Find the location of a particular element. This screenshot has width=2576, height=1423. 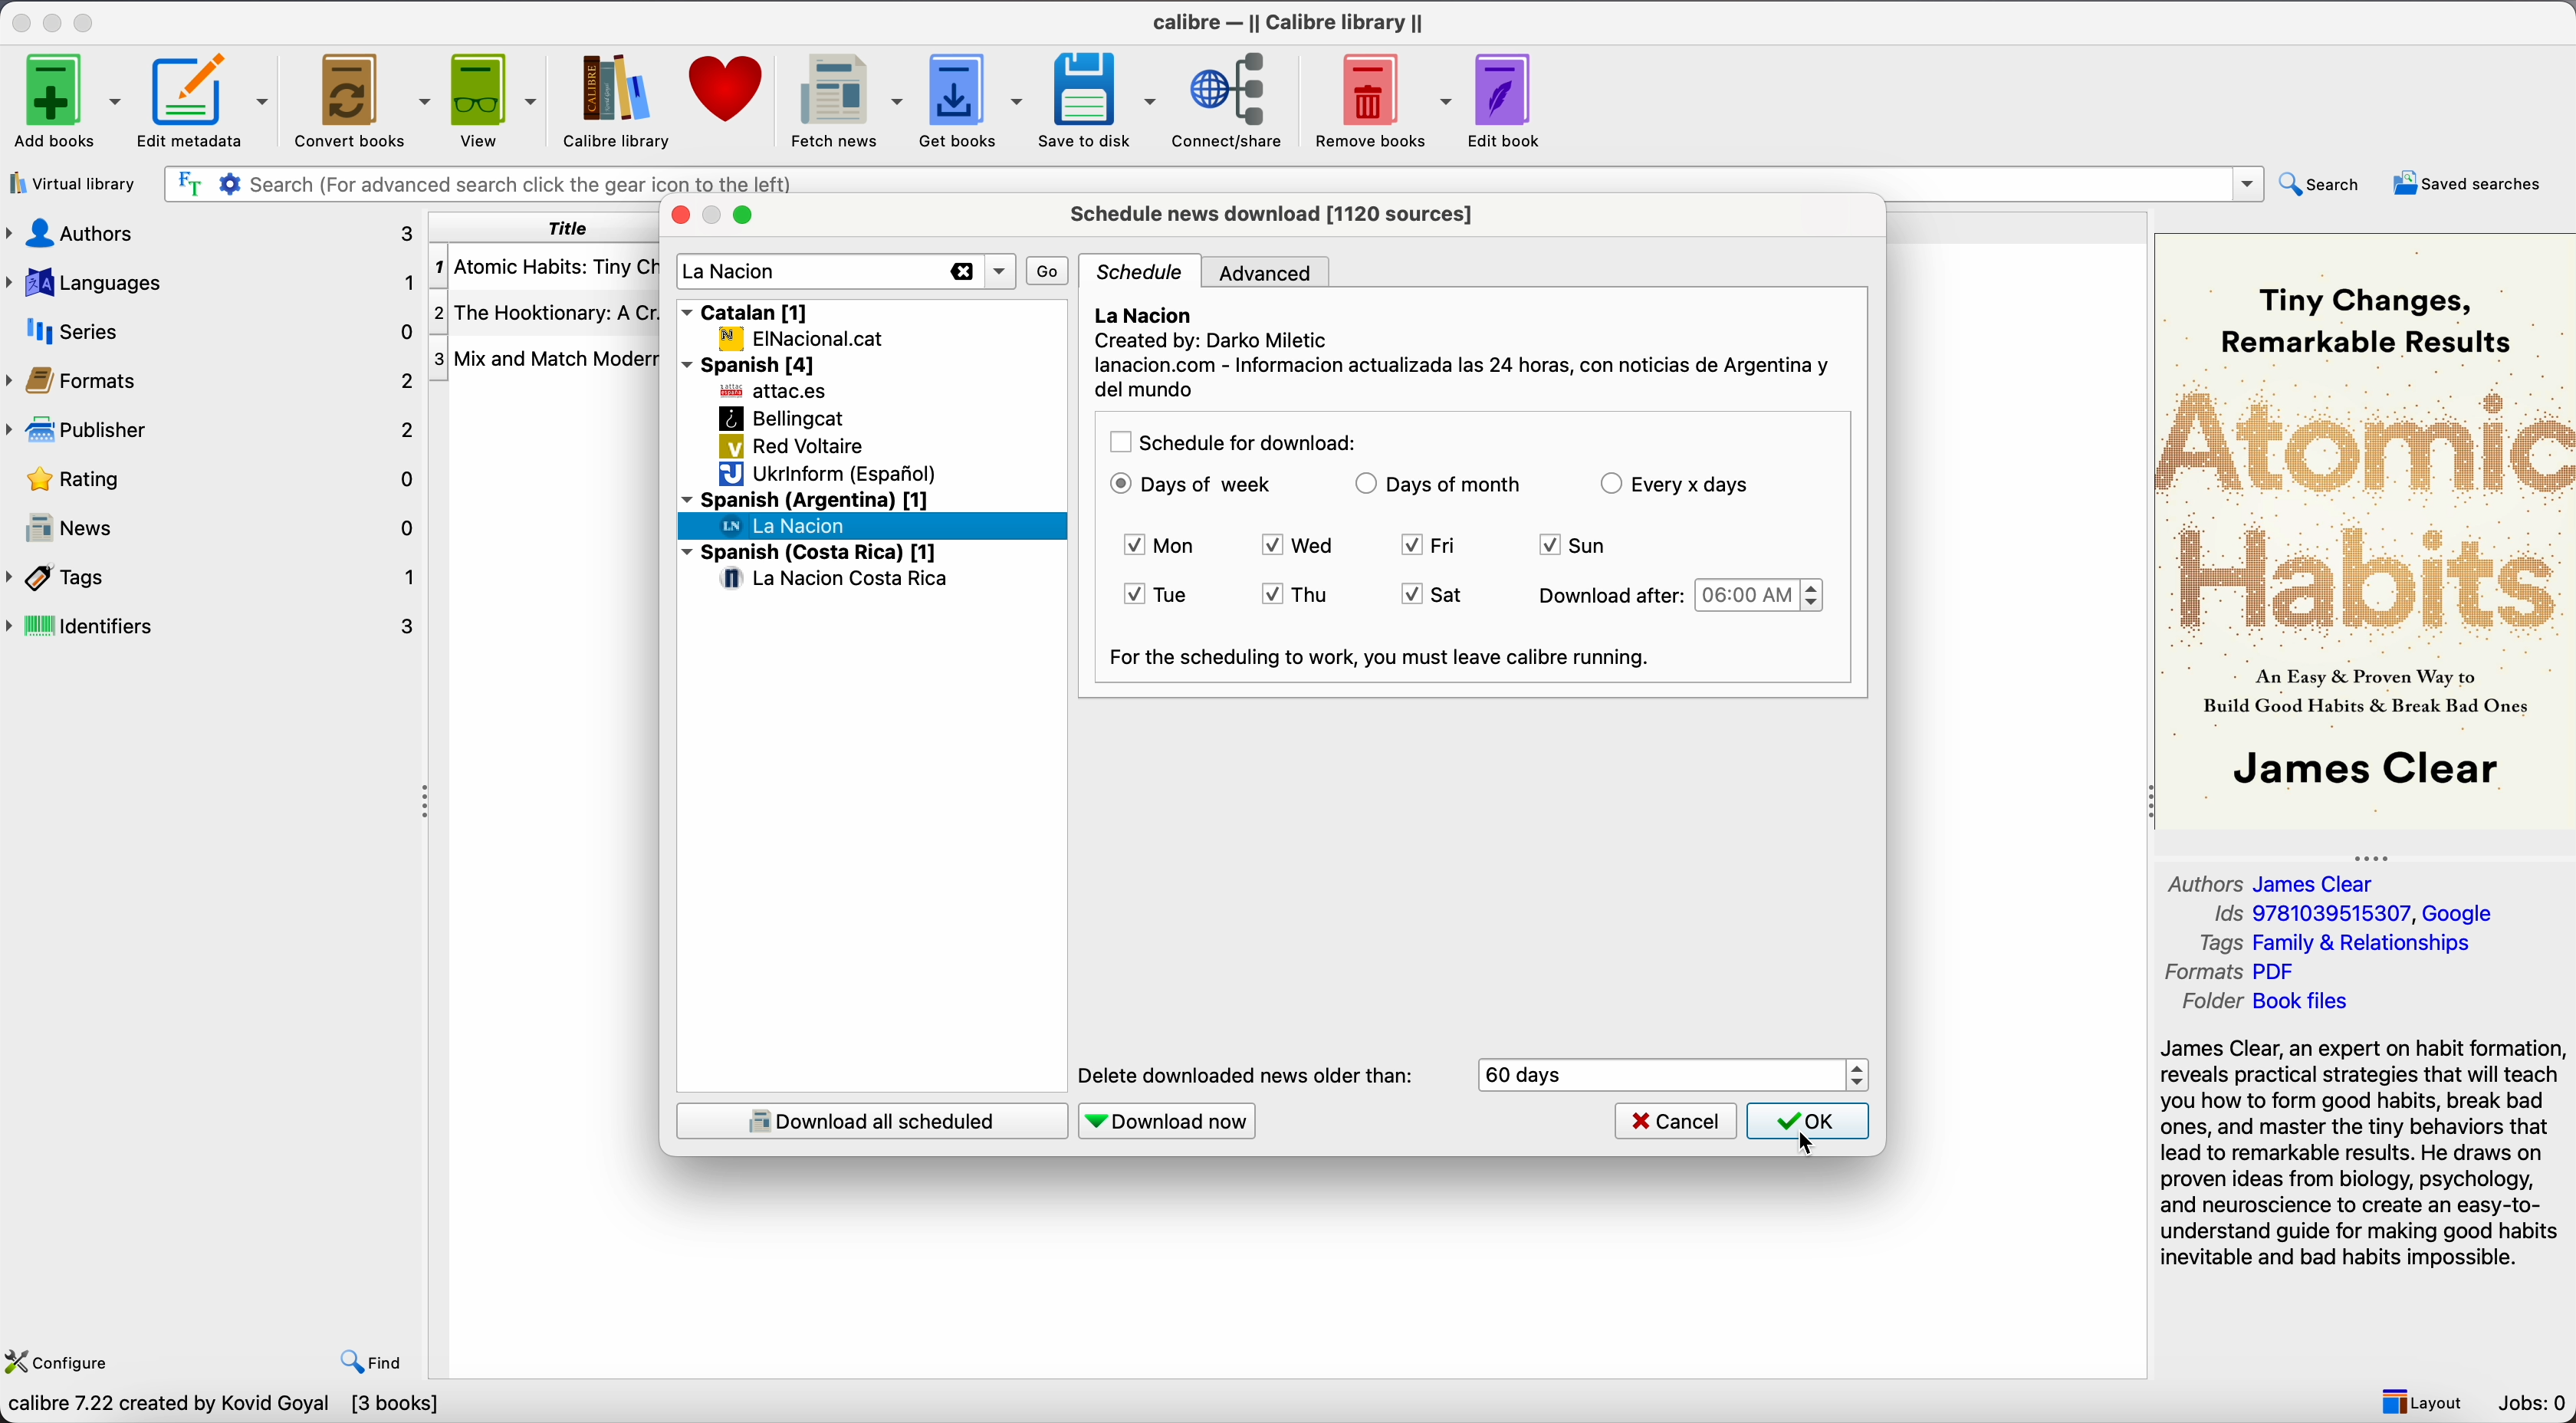

remove books is located at coordinates (1381, 99).